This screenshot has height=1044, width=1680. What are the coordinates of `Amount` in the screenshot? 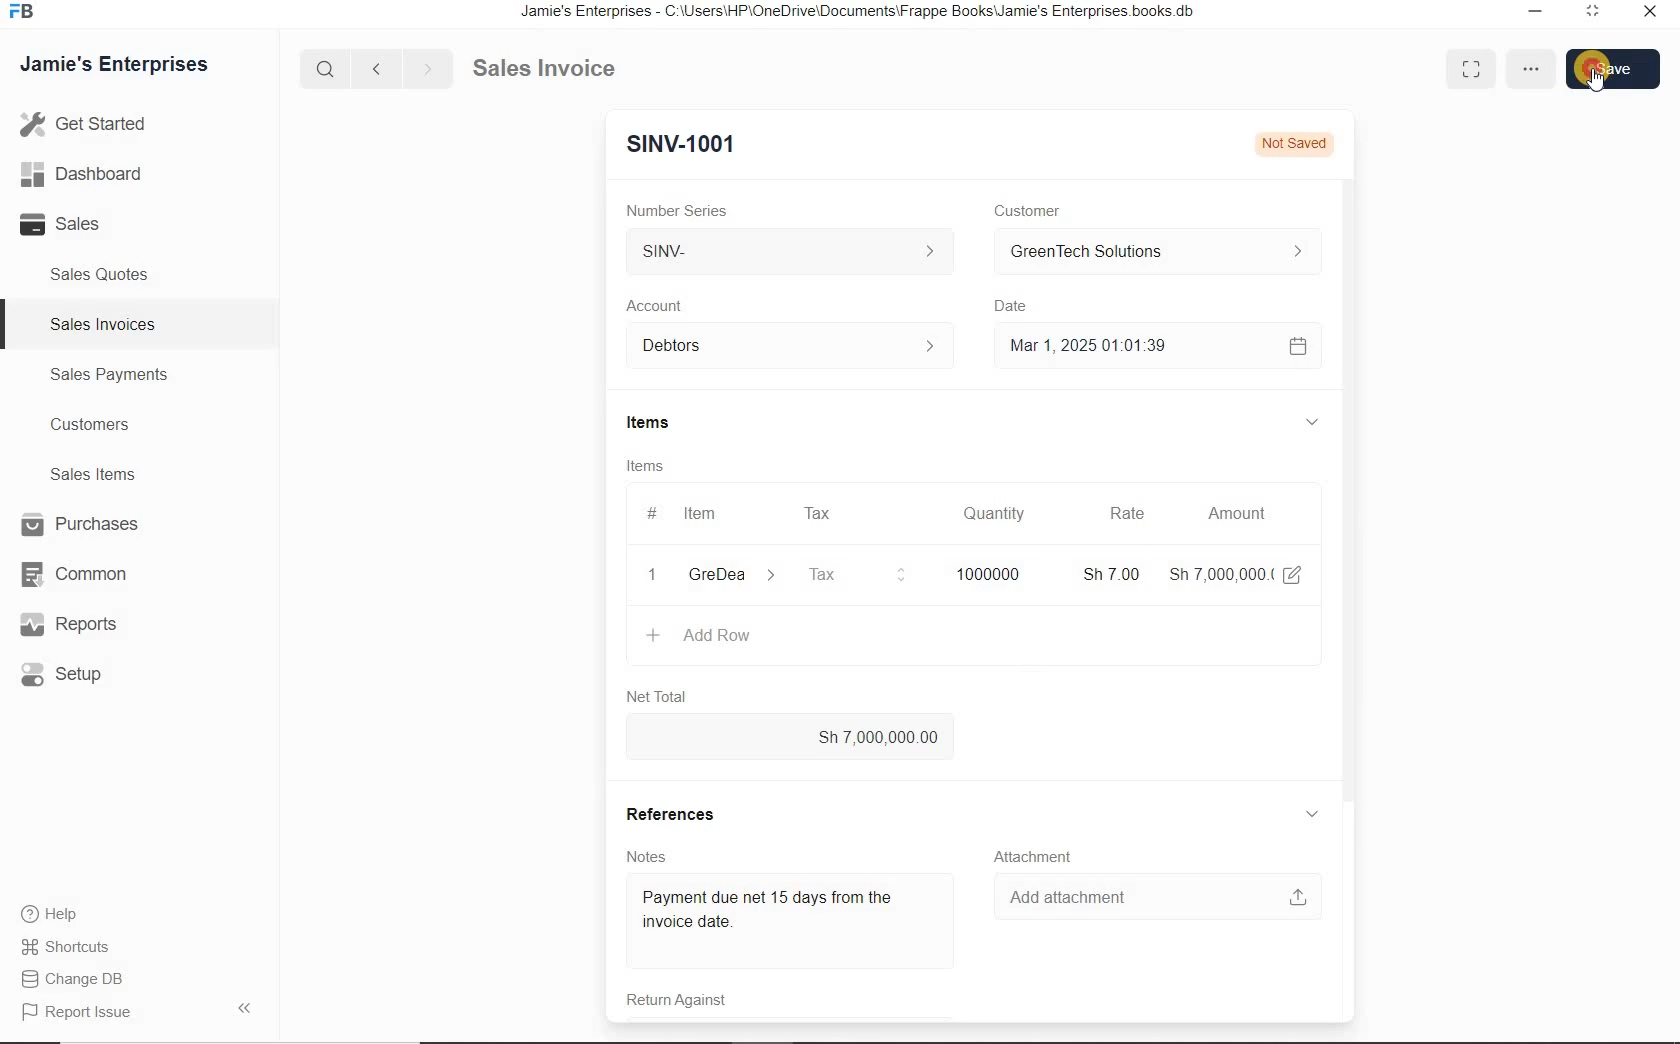 It's located at (1236, 513).